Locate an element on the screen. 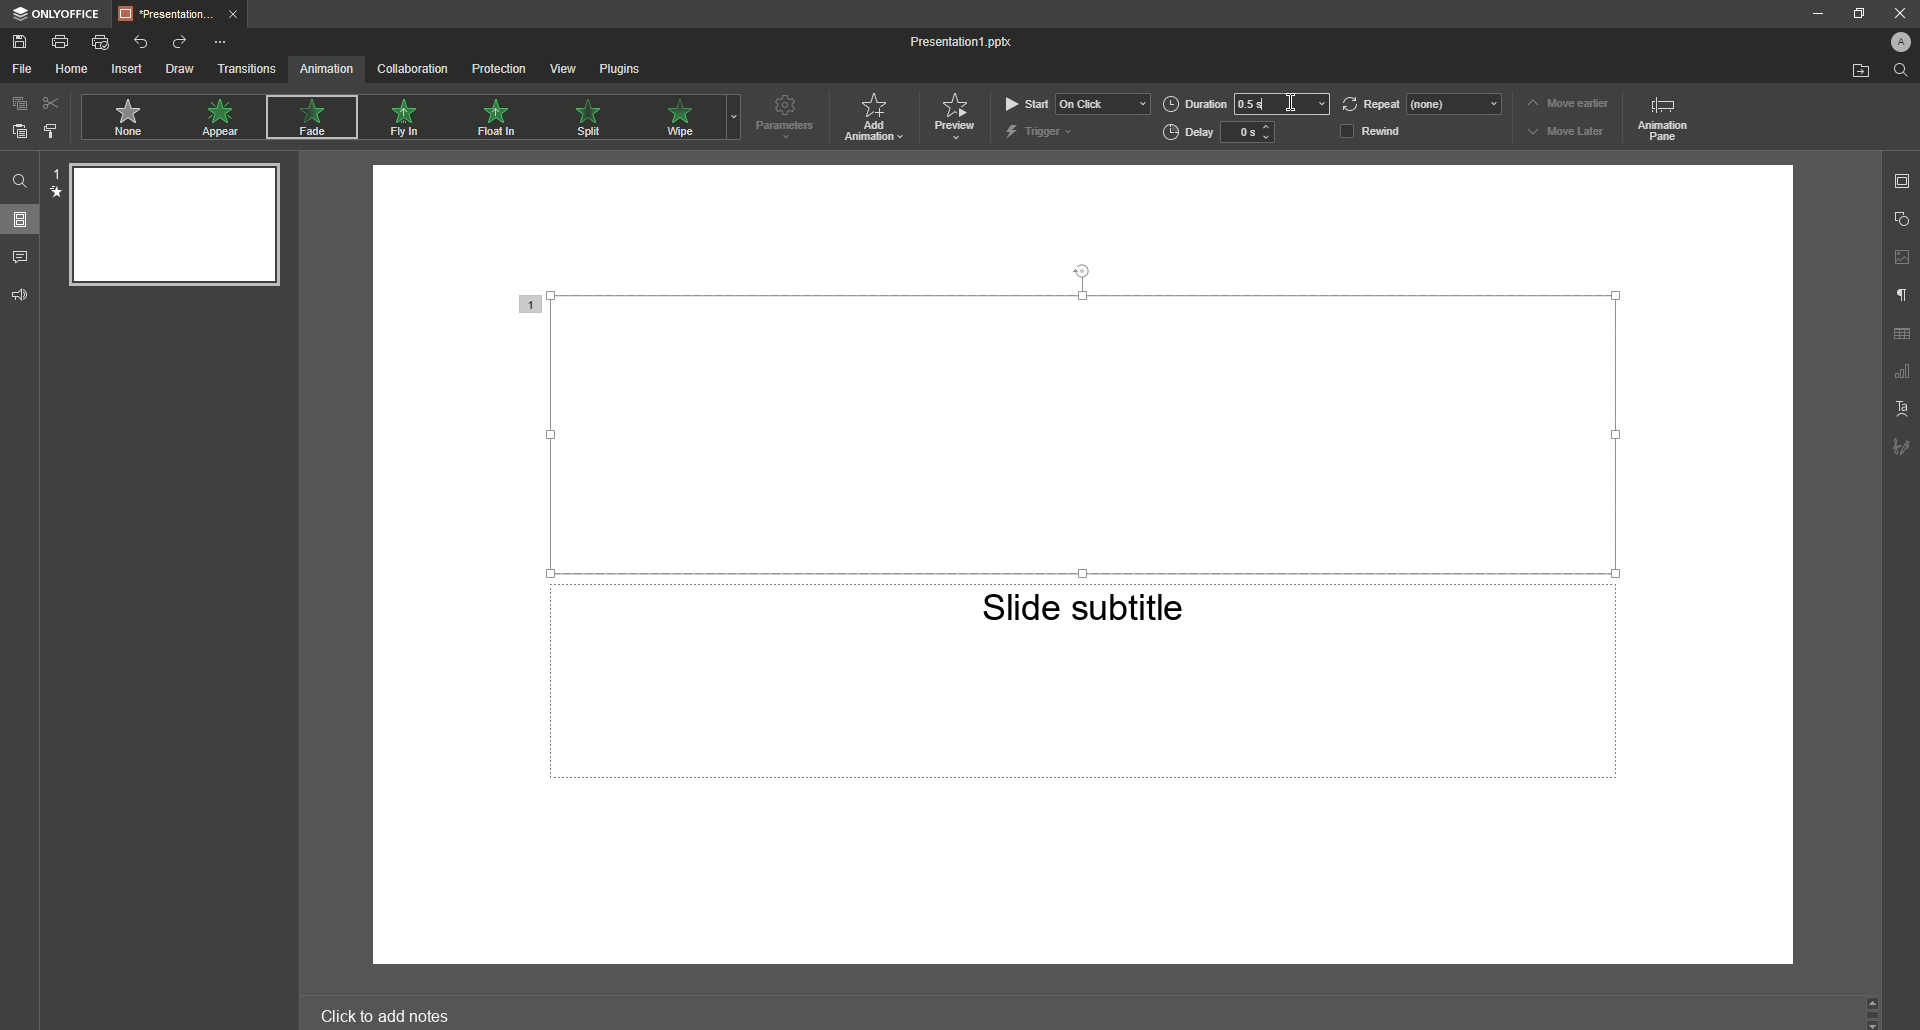 The image size is (1920, 1030). Tab 1 is located at coordinates (186, 16).